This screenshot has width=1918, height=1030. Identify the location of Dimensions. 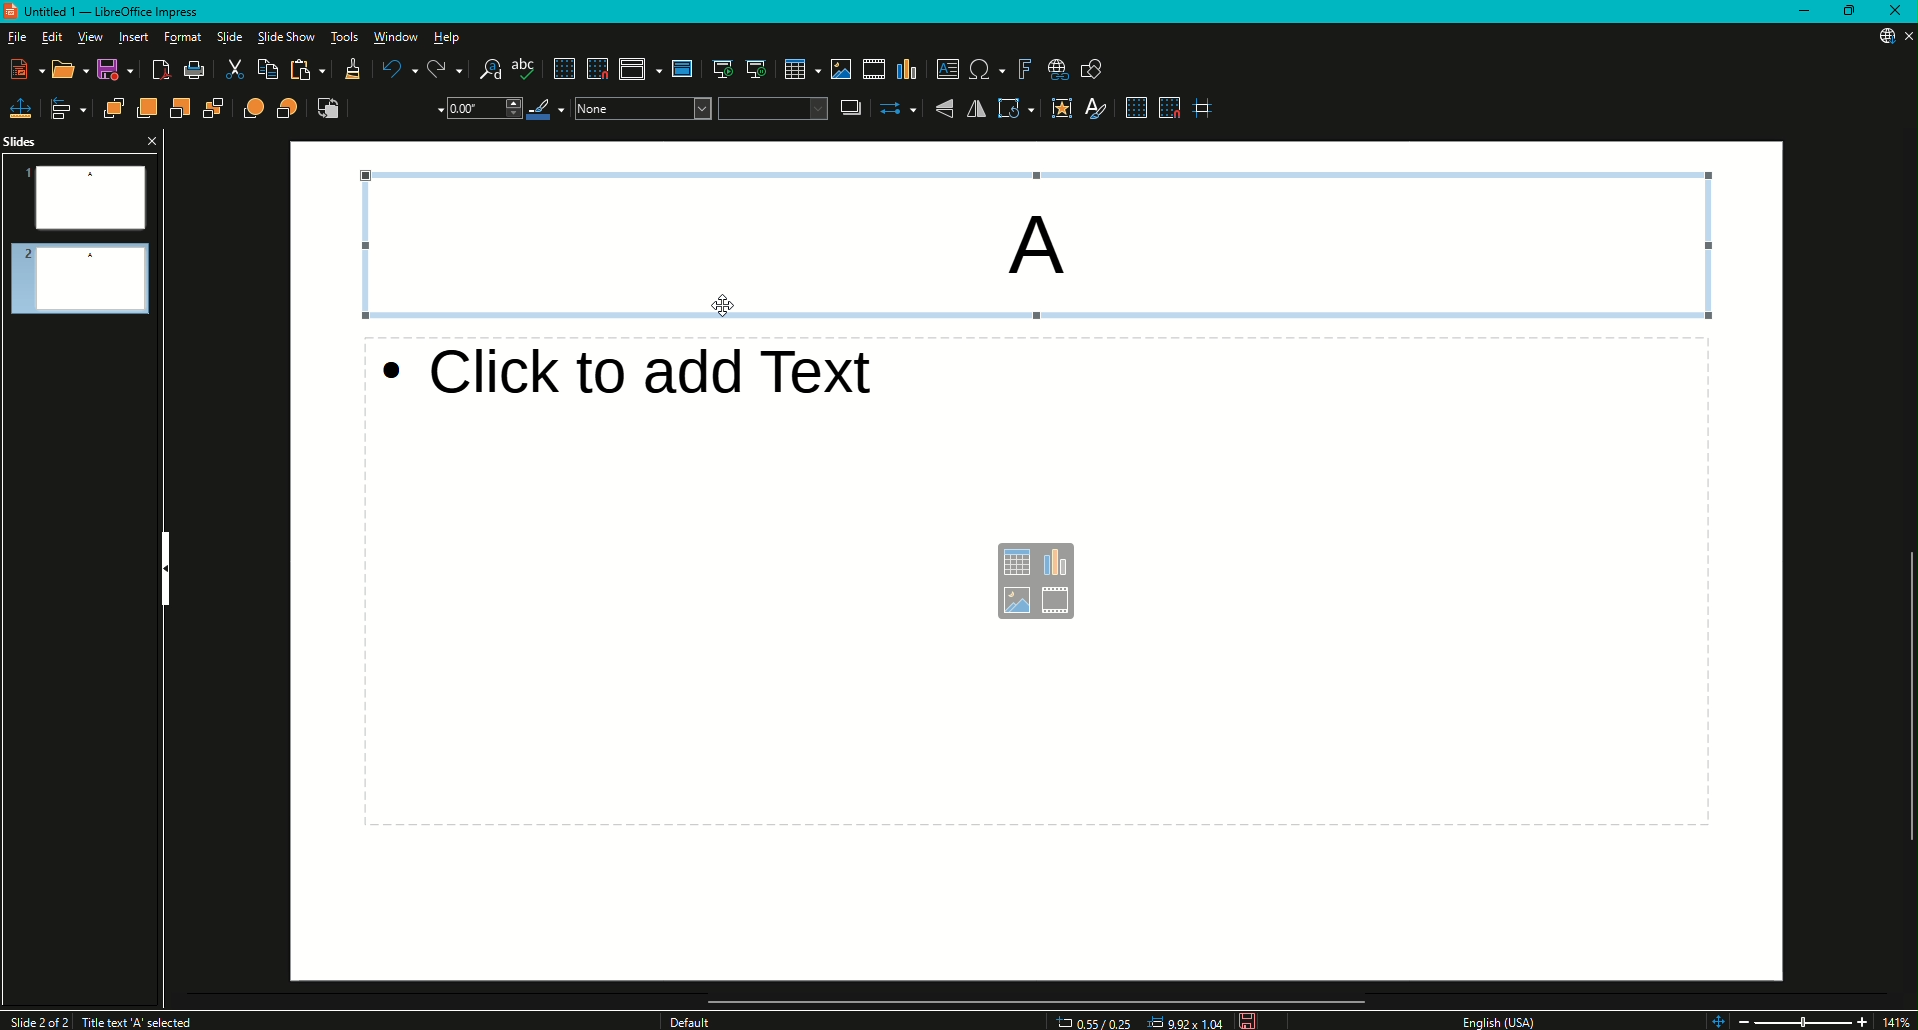
(1138, 1022).